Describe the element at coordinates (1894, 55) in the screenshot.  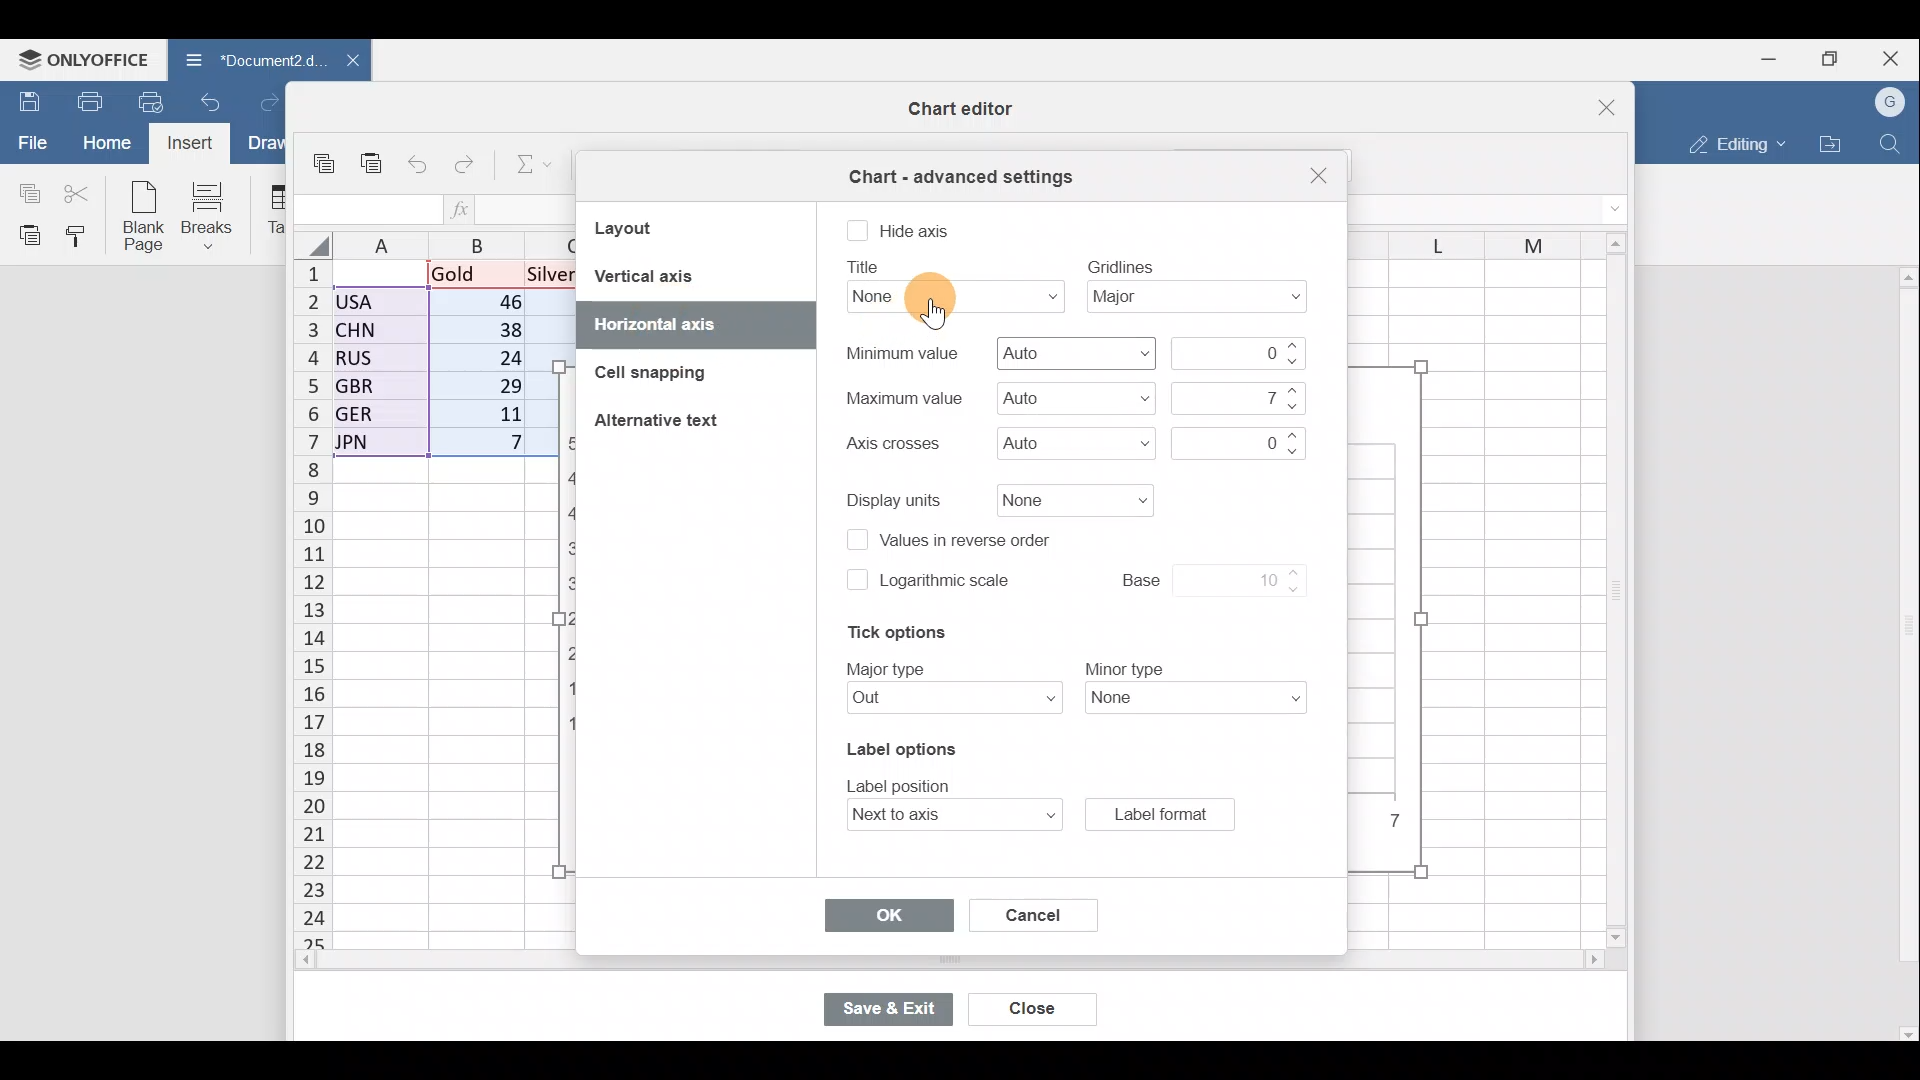
I see `Close` at that location.